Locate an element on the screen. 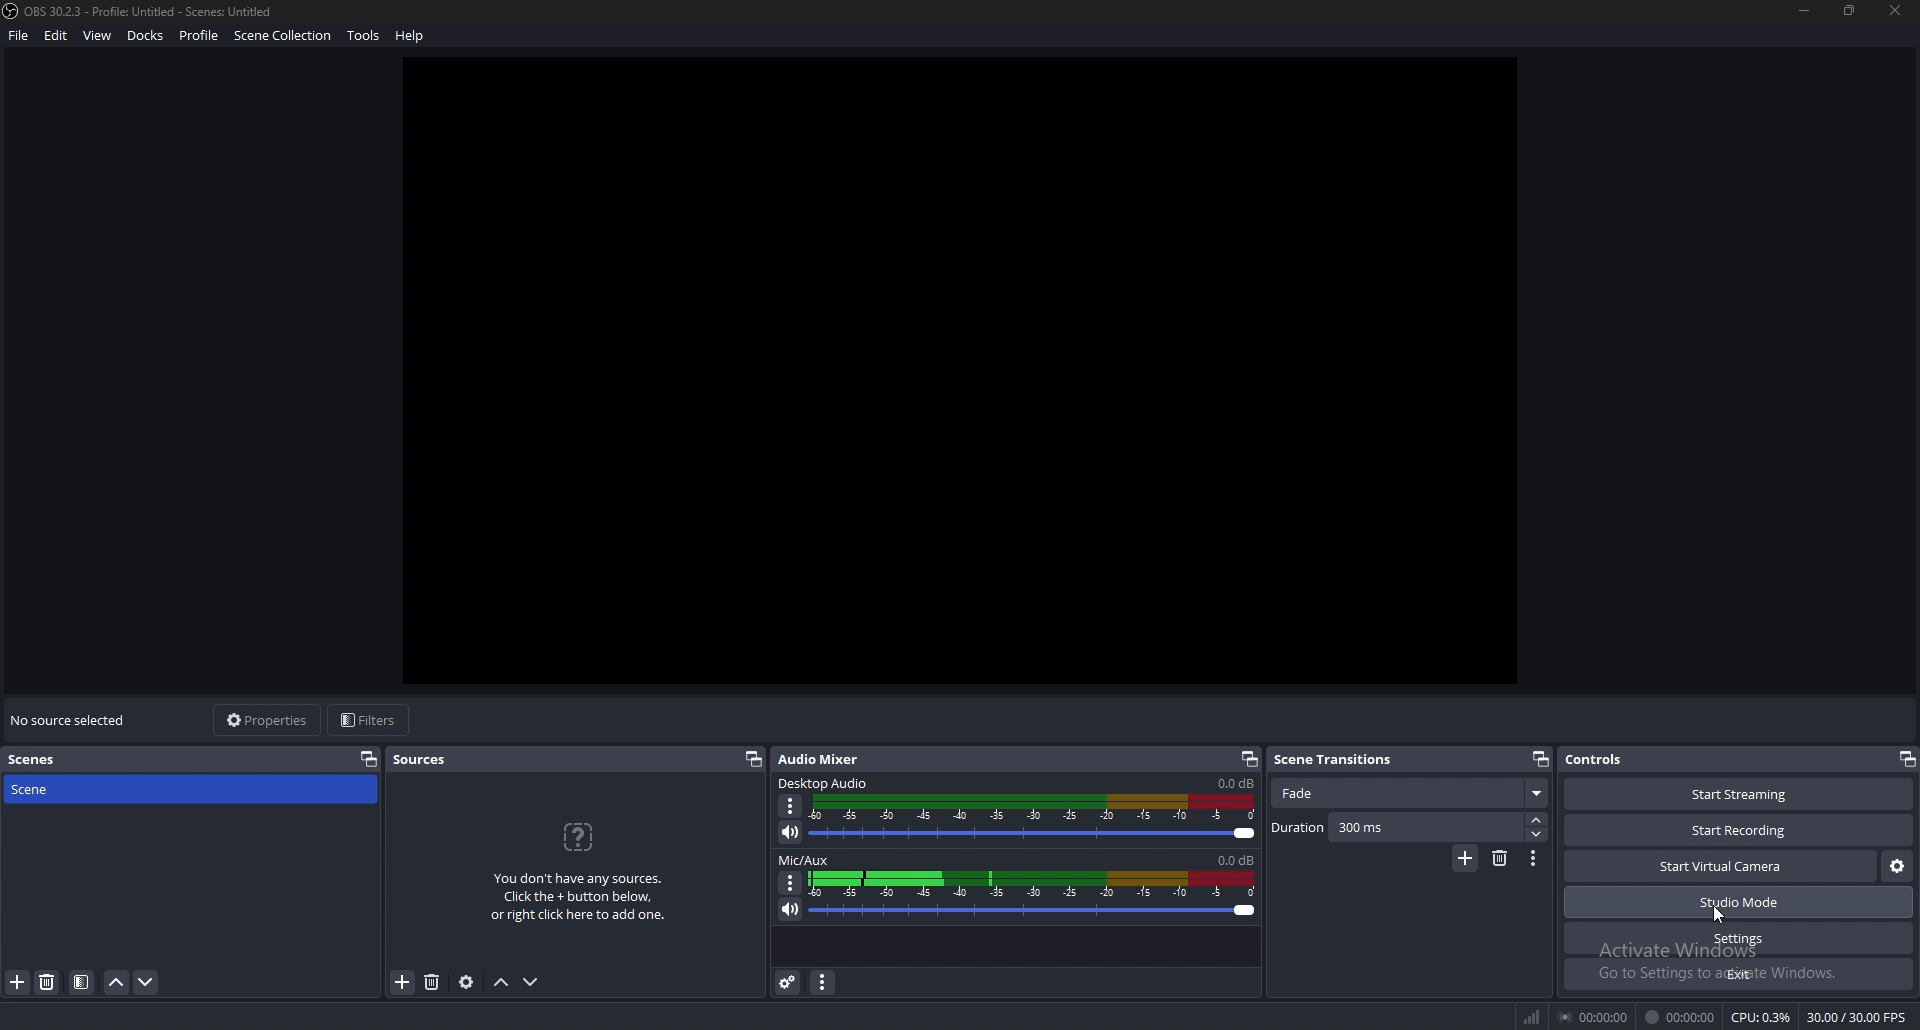 Image resolution: width=1920 pixels, height=1030 pixels. obs studio is located at coordinates (12, 11).